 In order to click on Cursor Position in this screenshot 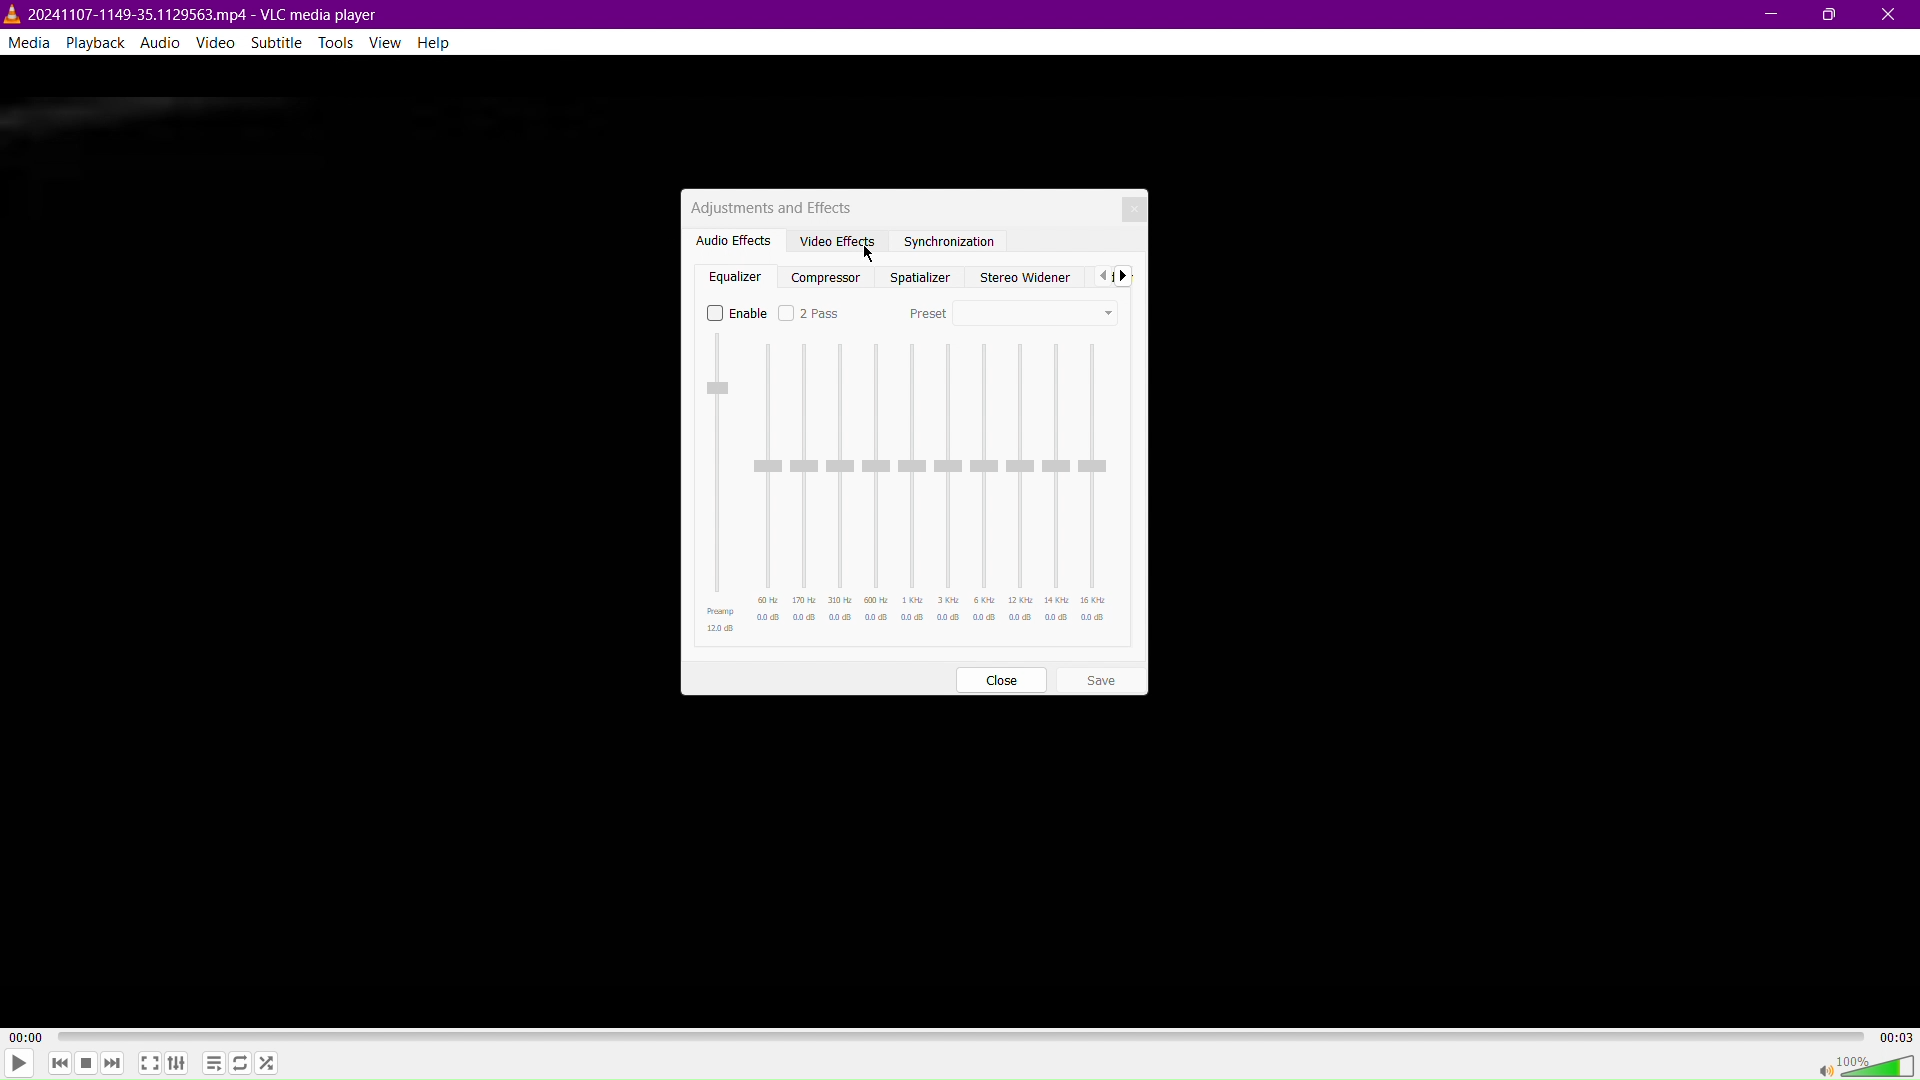, I will do `click(869, 248)`.